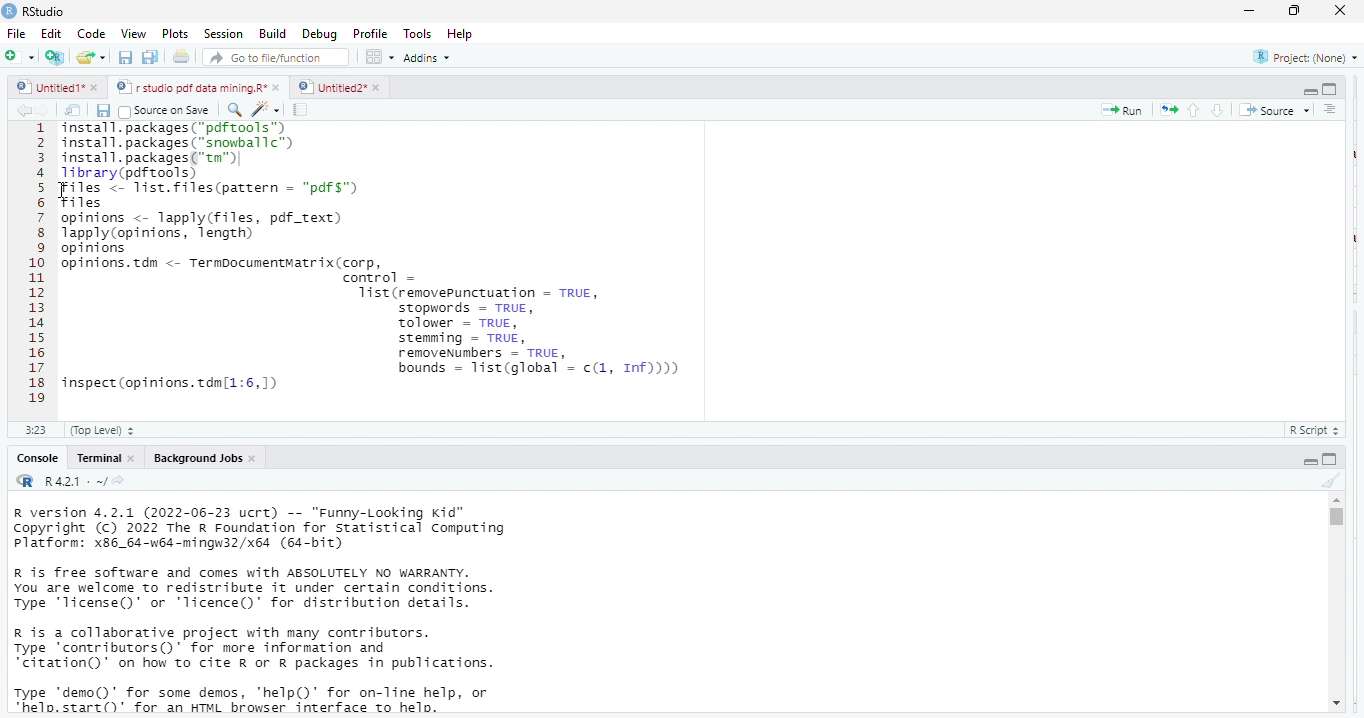 The height and width of the screenshot is (718, 1364). What do you see at coordinates (1311, 460) in the screenshot?
I see `hide r script` at bounding box center [1311, 460].